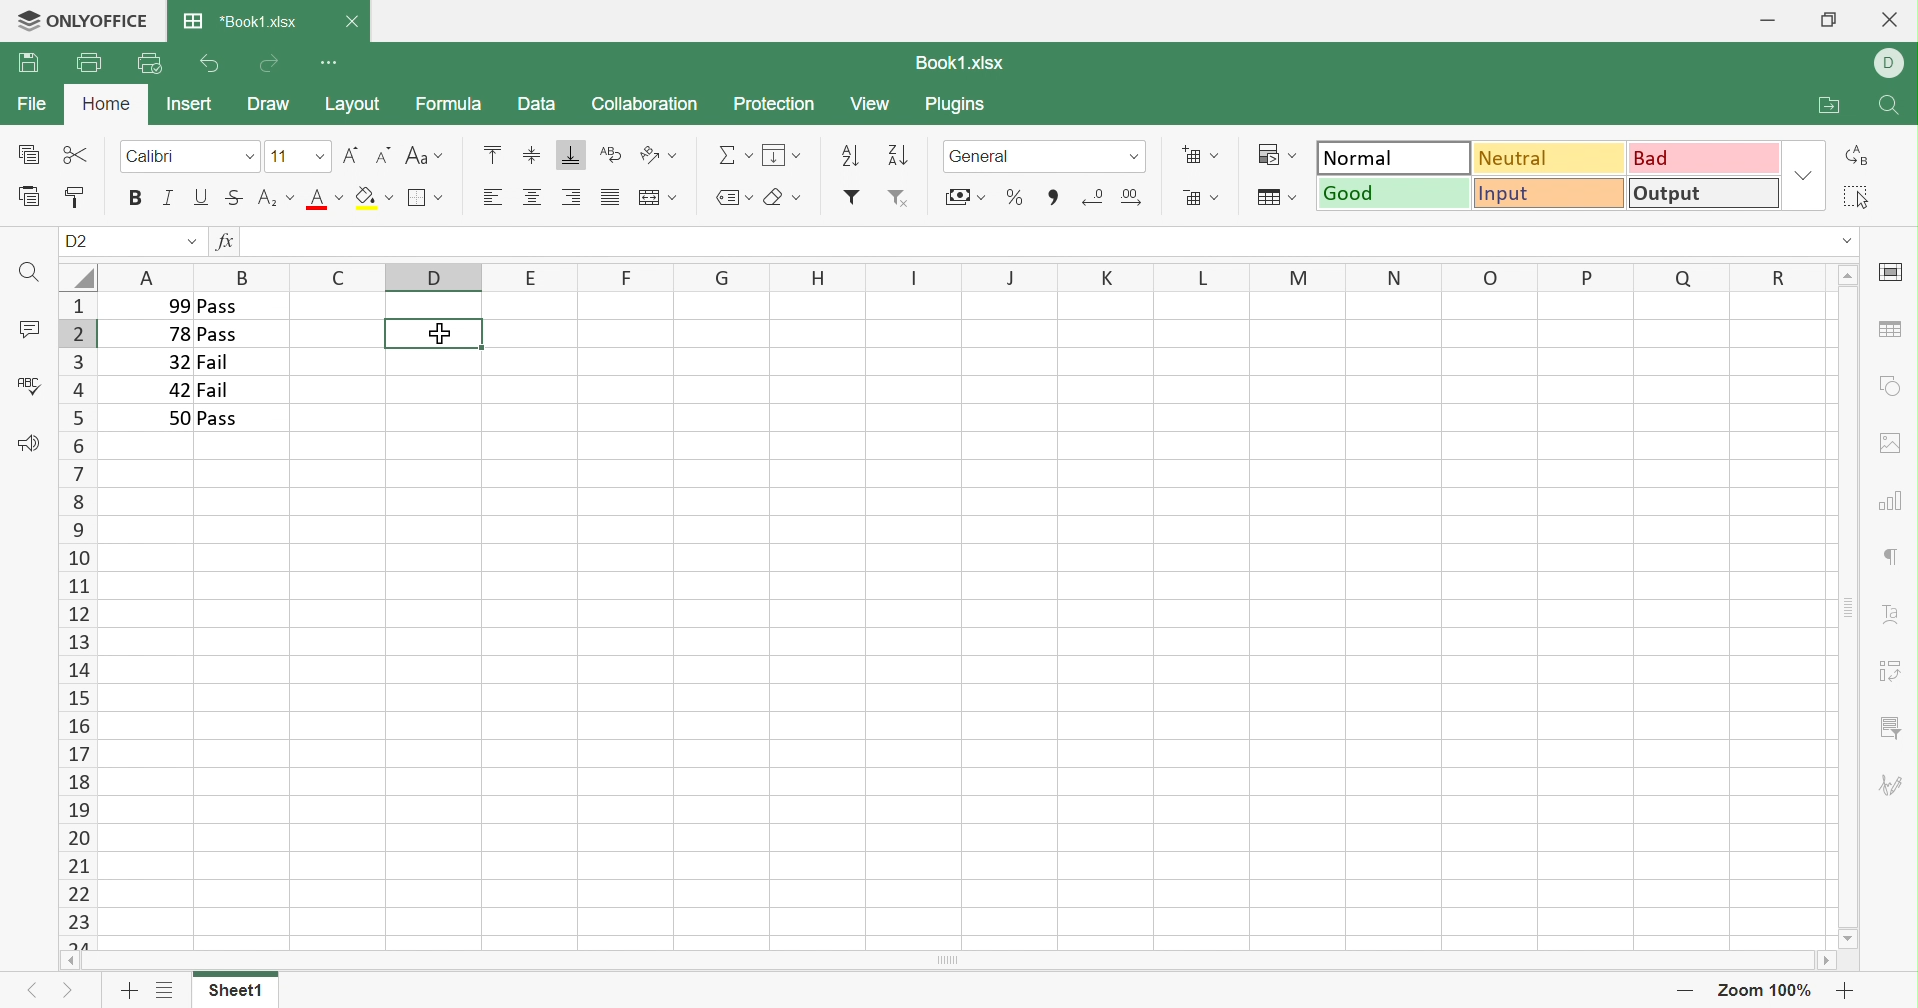 The image size is (1918, 1008). What do you see at coordinates (234, 197) in the screenshot?
I see `Strikethrough` at bounding box center [234, 197].